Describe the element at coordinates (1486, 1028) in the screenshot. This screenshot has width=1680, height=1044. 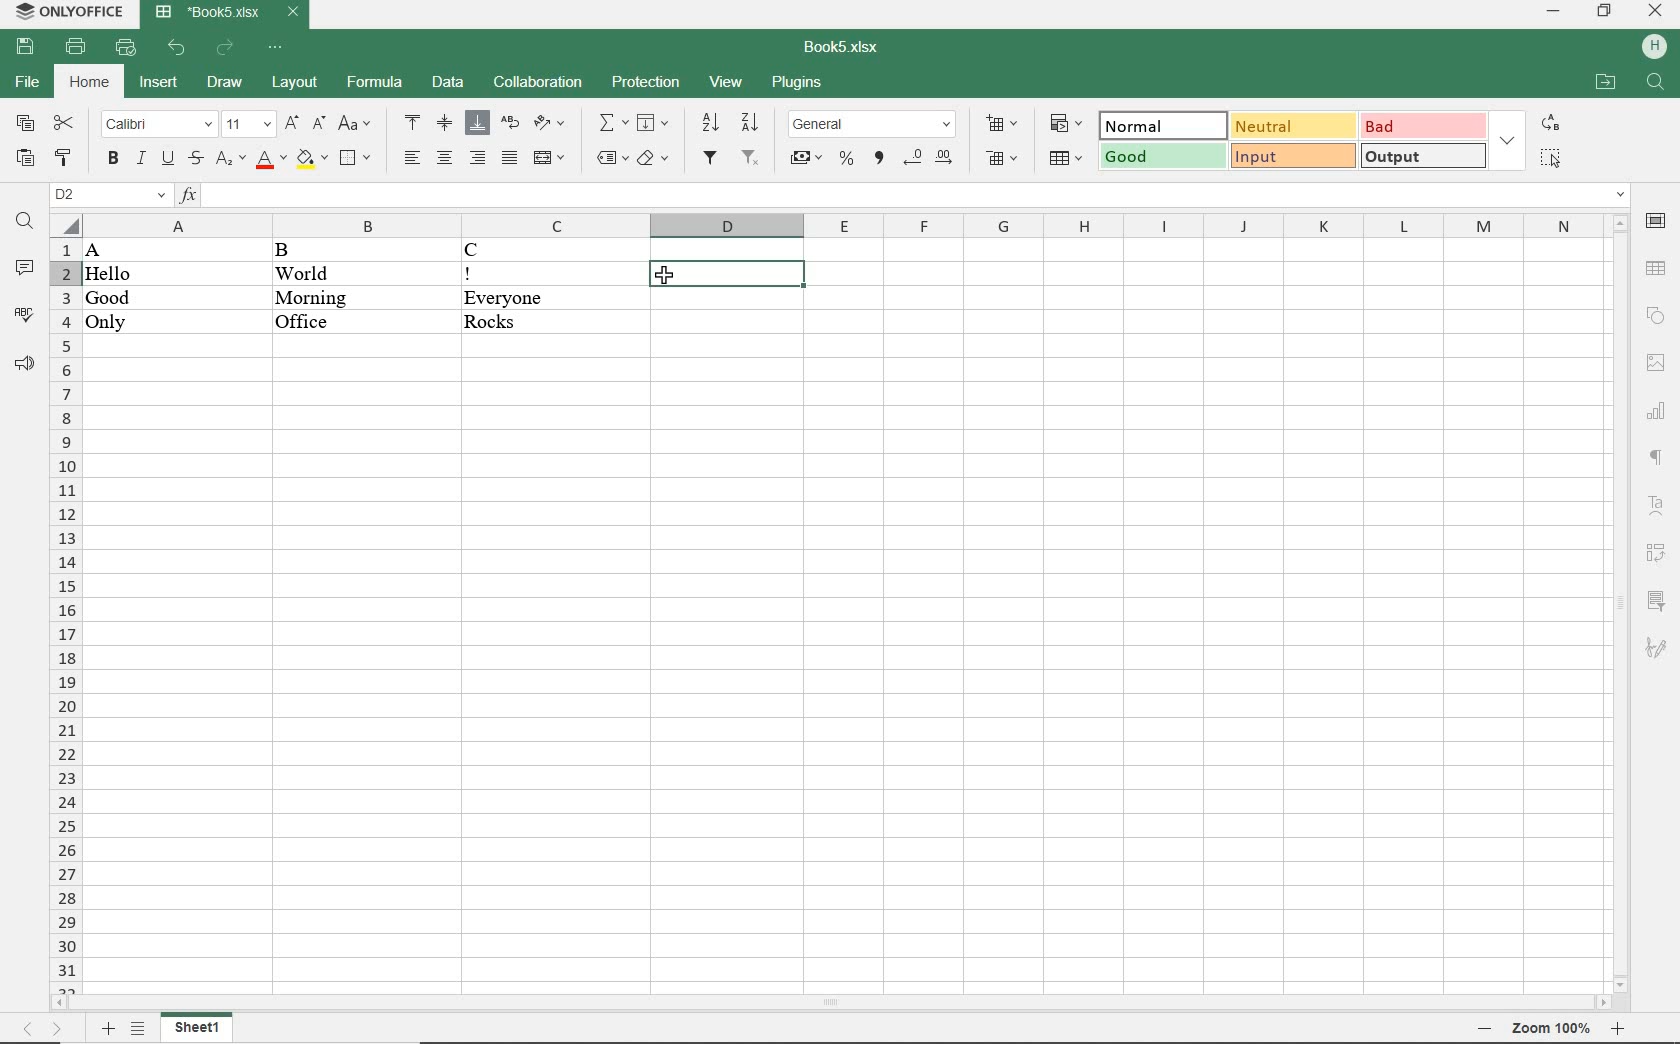
I see `zoom out` at that location.